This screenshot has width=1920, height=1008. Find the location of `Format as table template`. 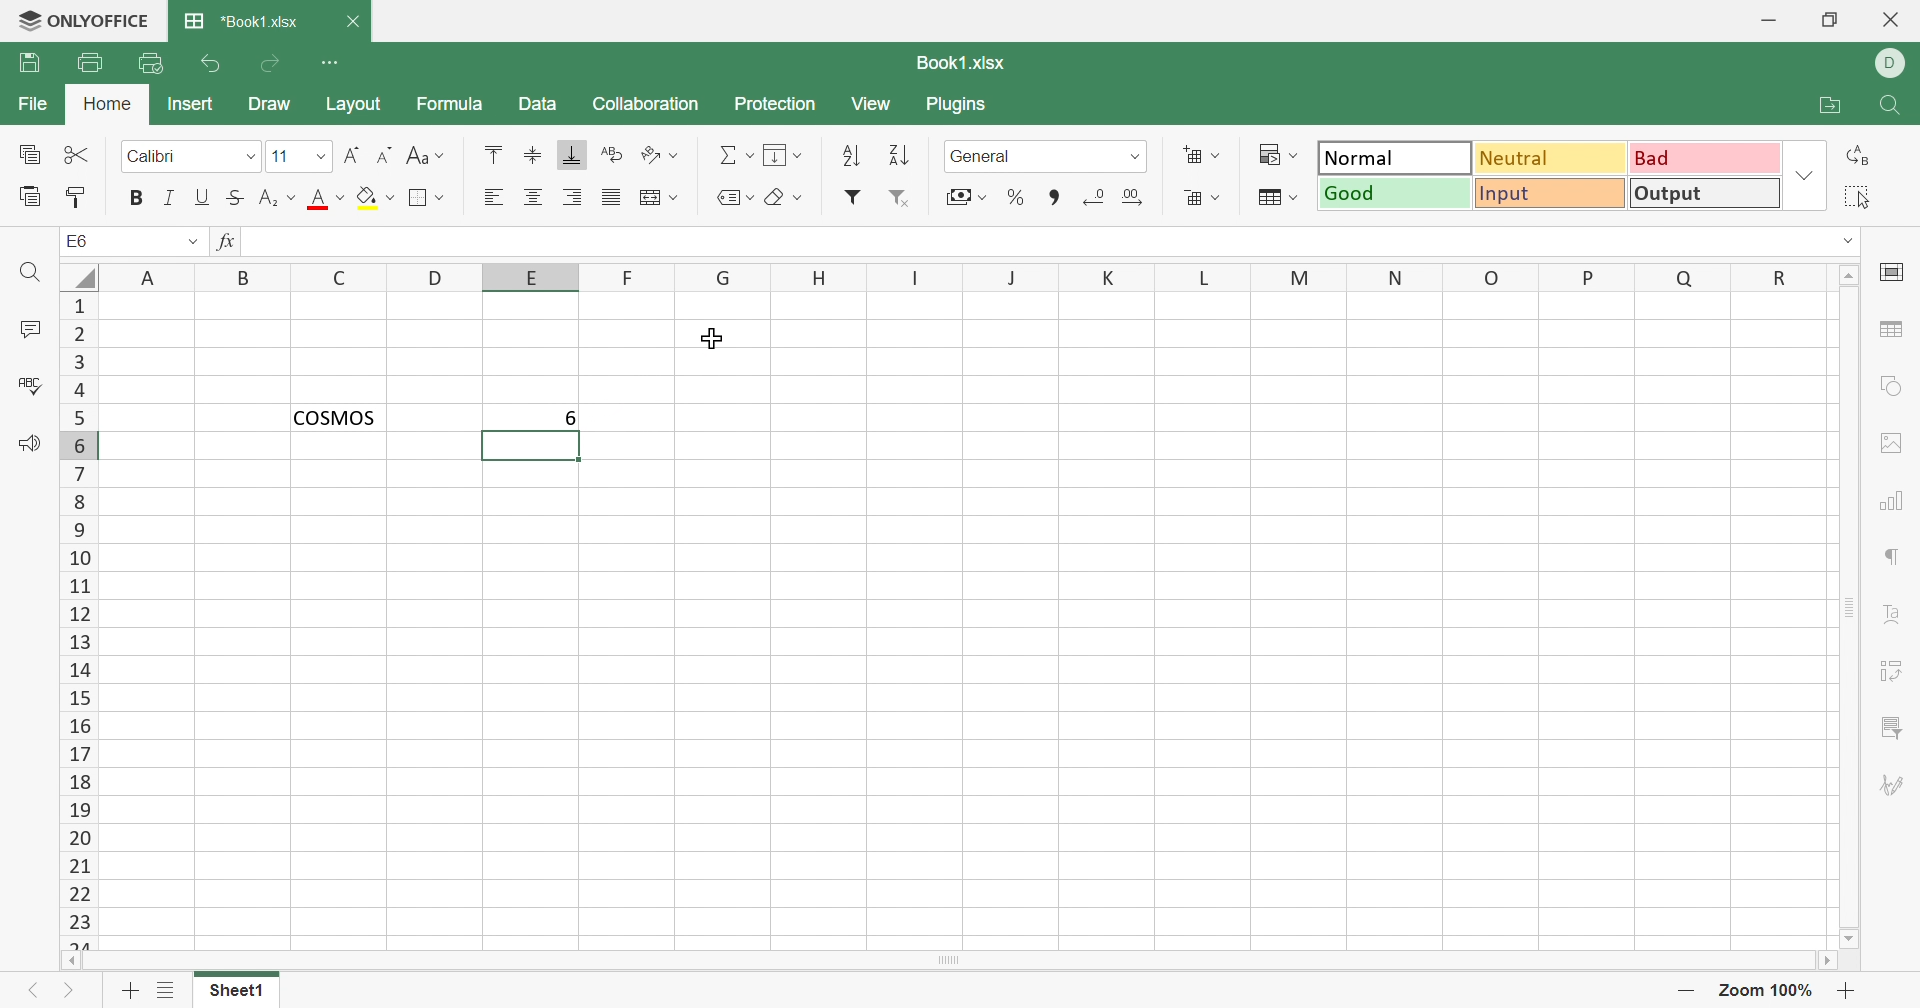

Format as table template is located at coordinates (1279, 199).